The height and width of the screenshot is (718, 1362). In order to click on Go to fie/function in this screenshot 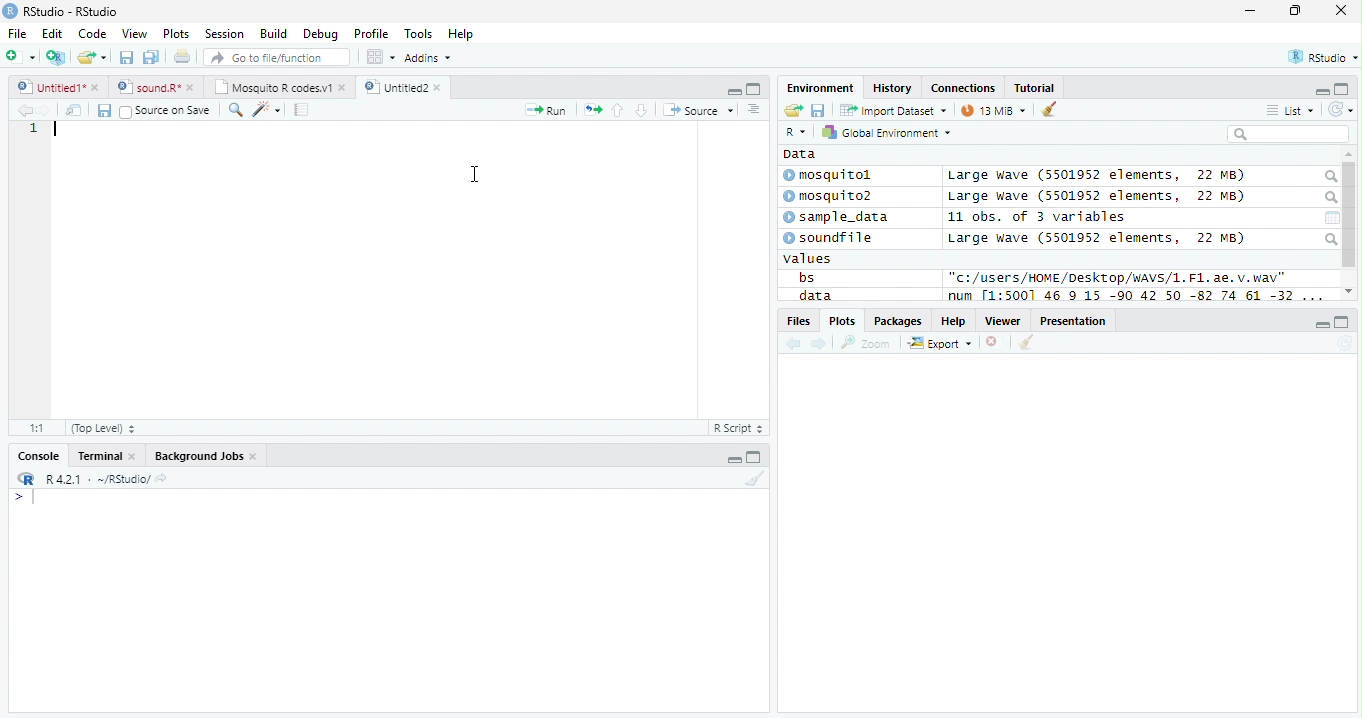, I will do `click(277, 57)`.